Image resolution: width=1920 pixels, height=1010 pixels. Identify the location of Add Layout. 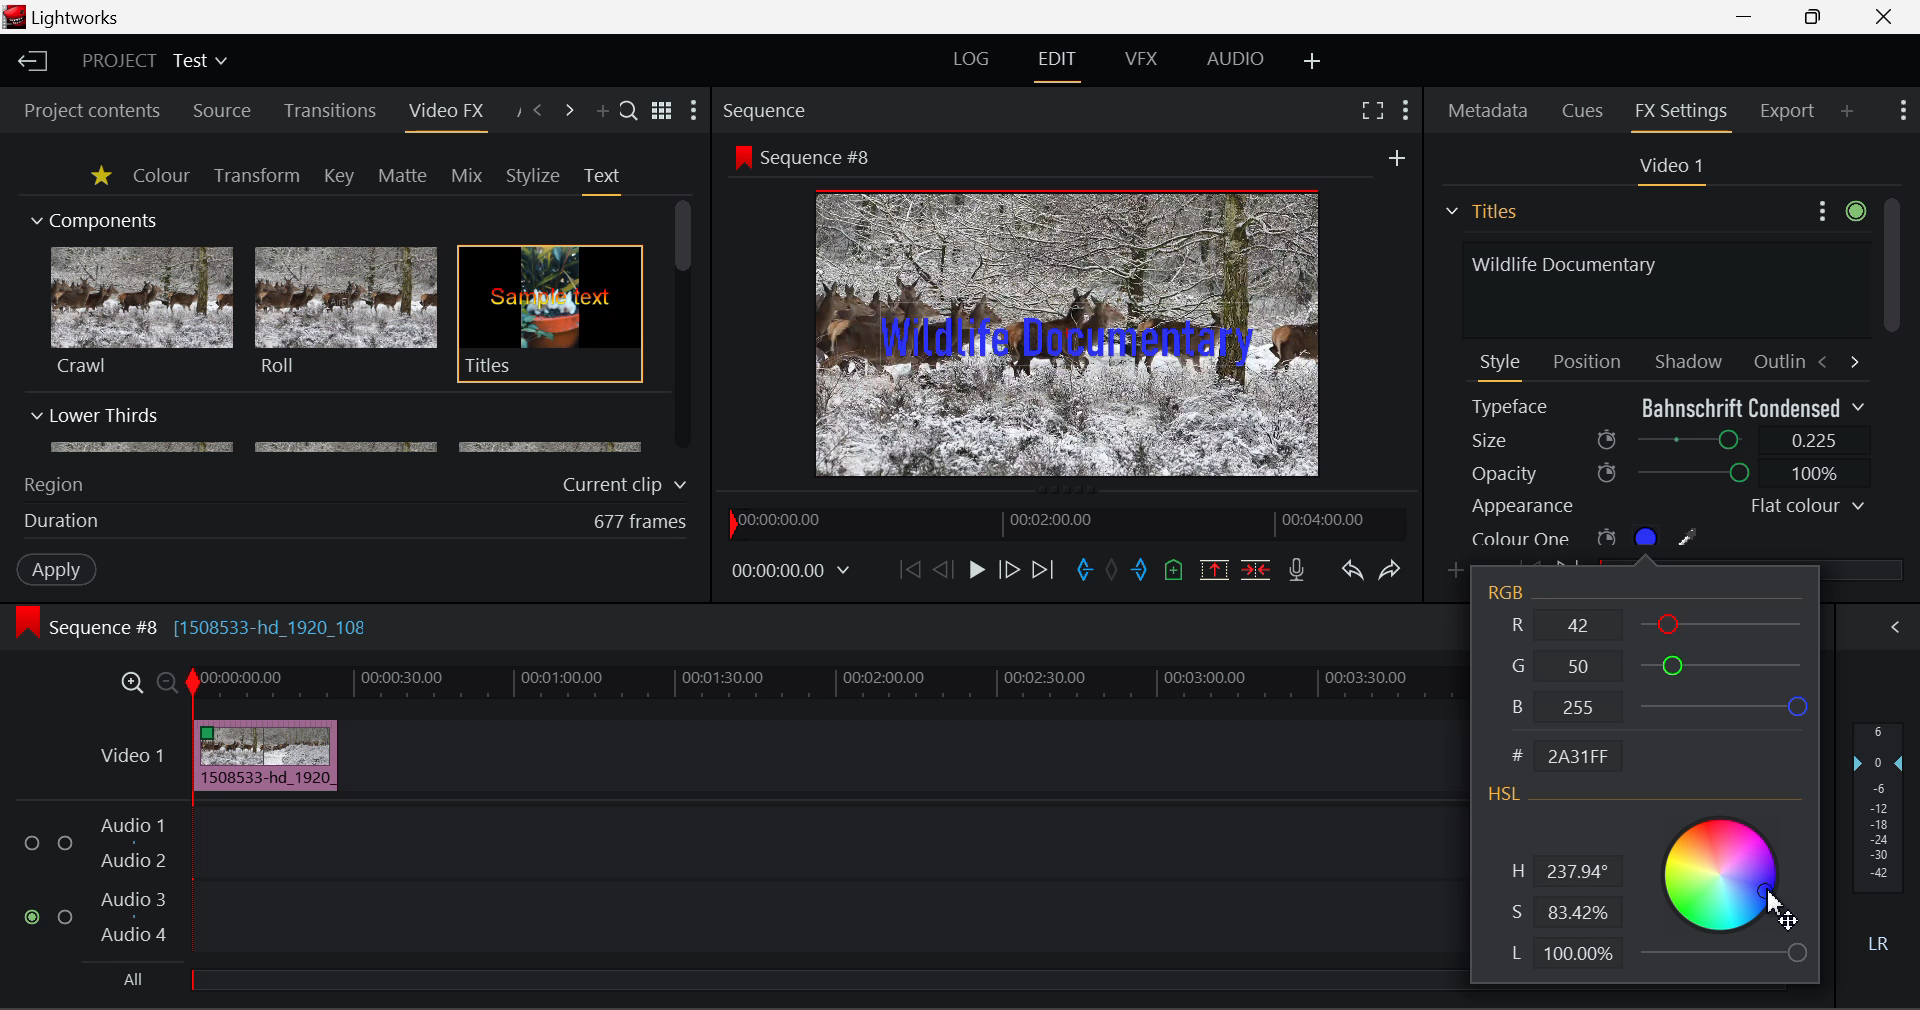
(1315, 63).